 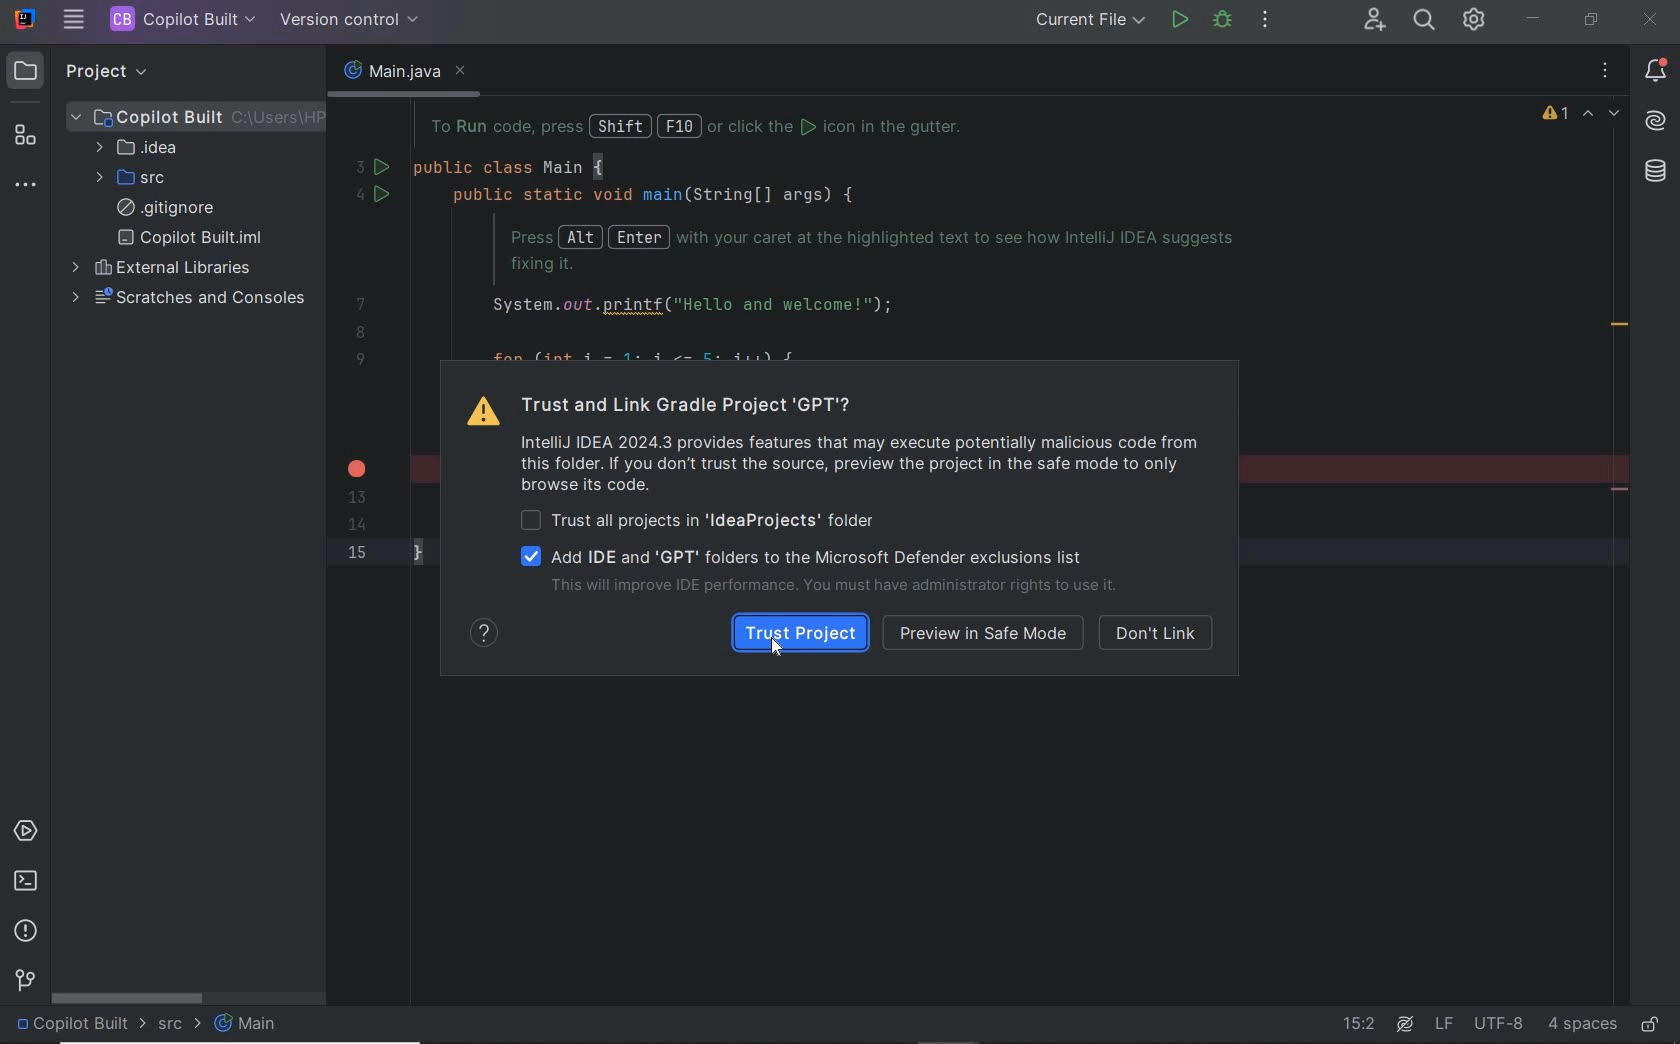 What do you see at coordinates (1622, 489) in the screenshot?
I see `remove line` at bounding box center [1622, 489].